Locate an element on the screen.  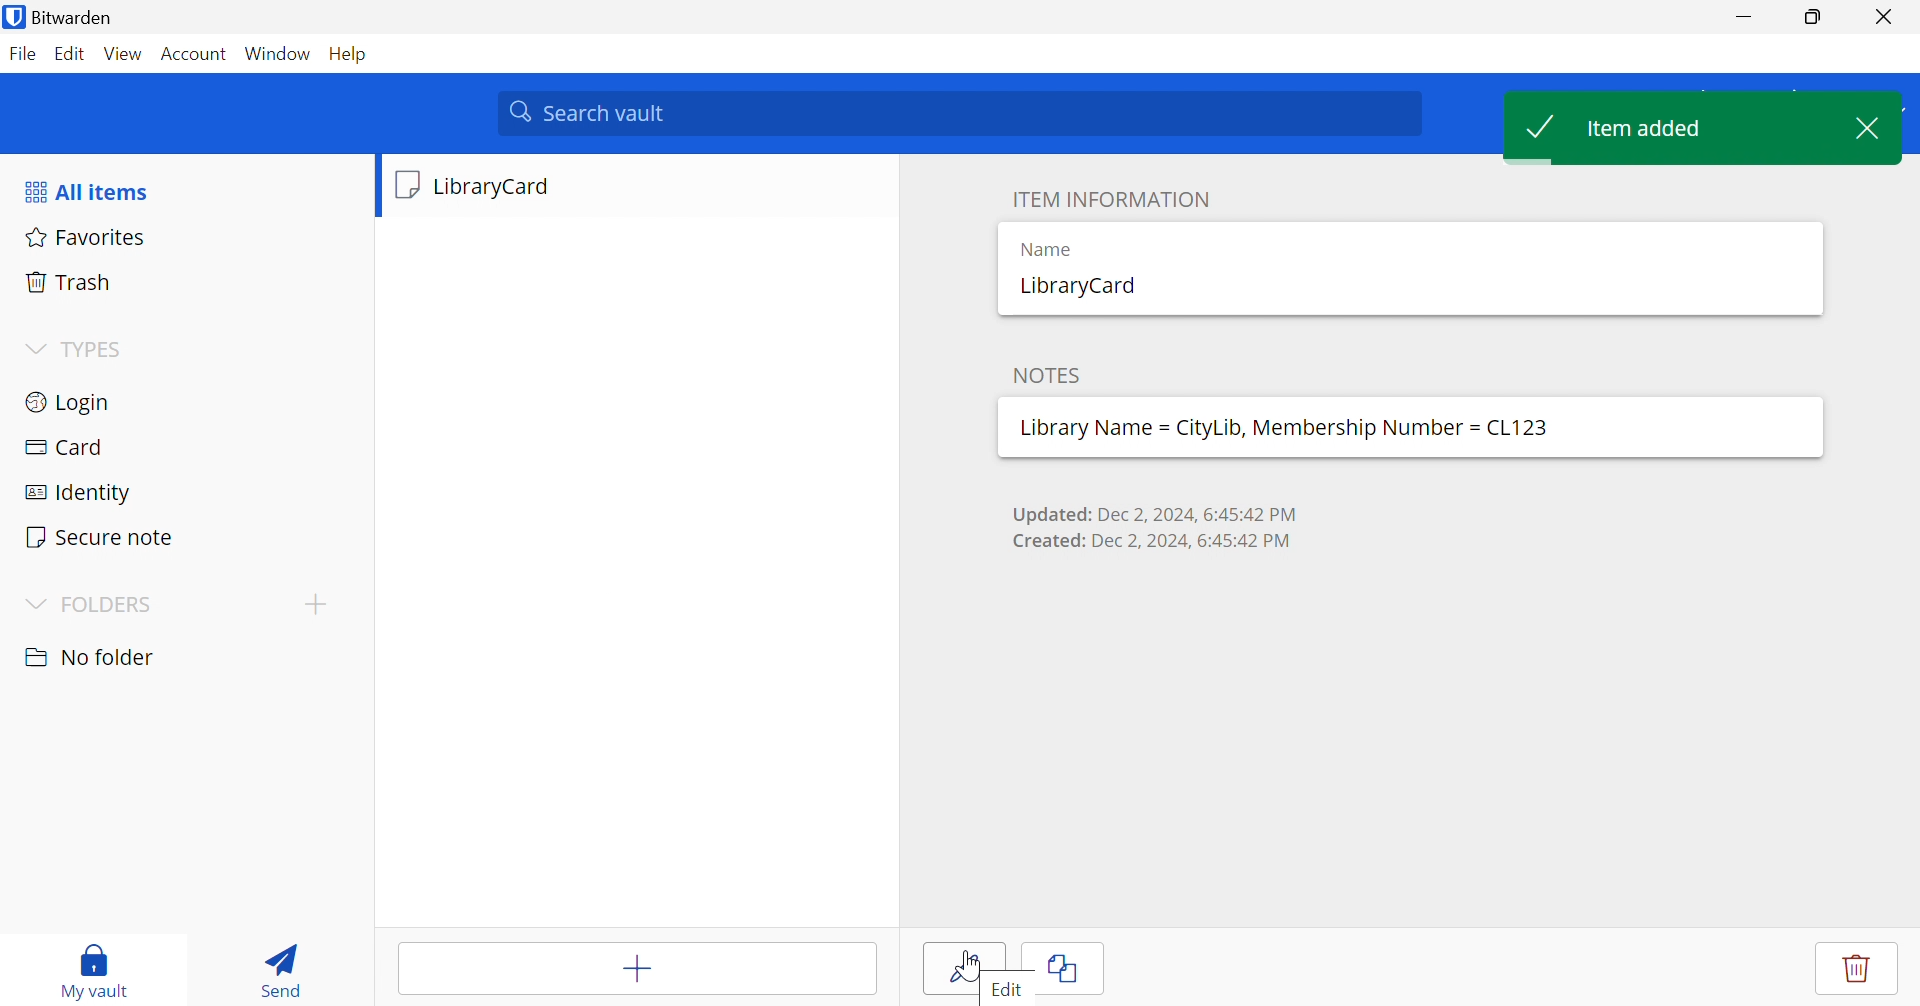
save is located at coordinates (965, 967).